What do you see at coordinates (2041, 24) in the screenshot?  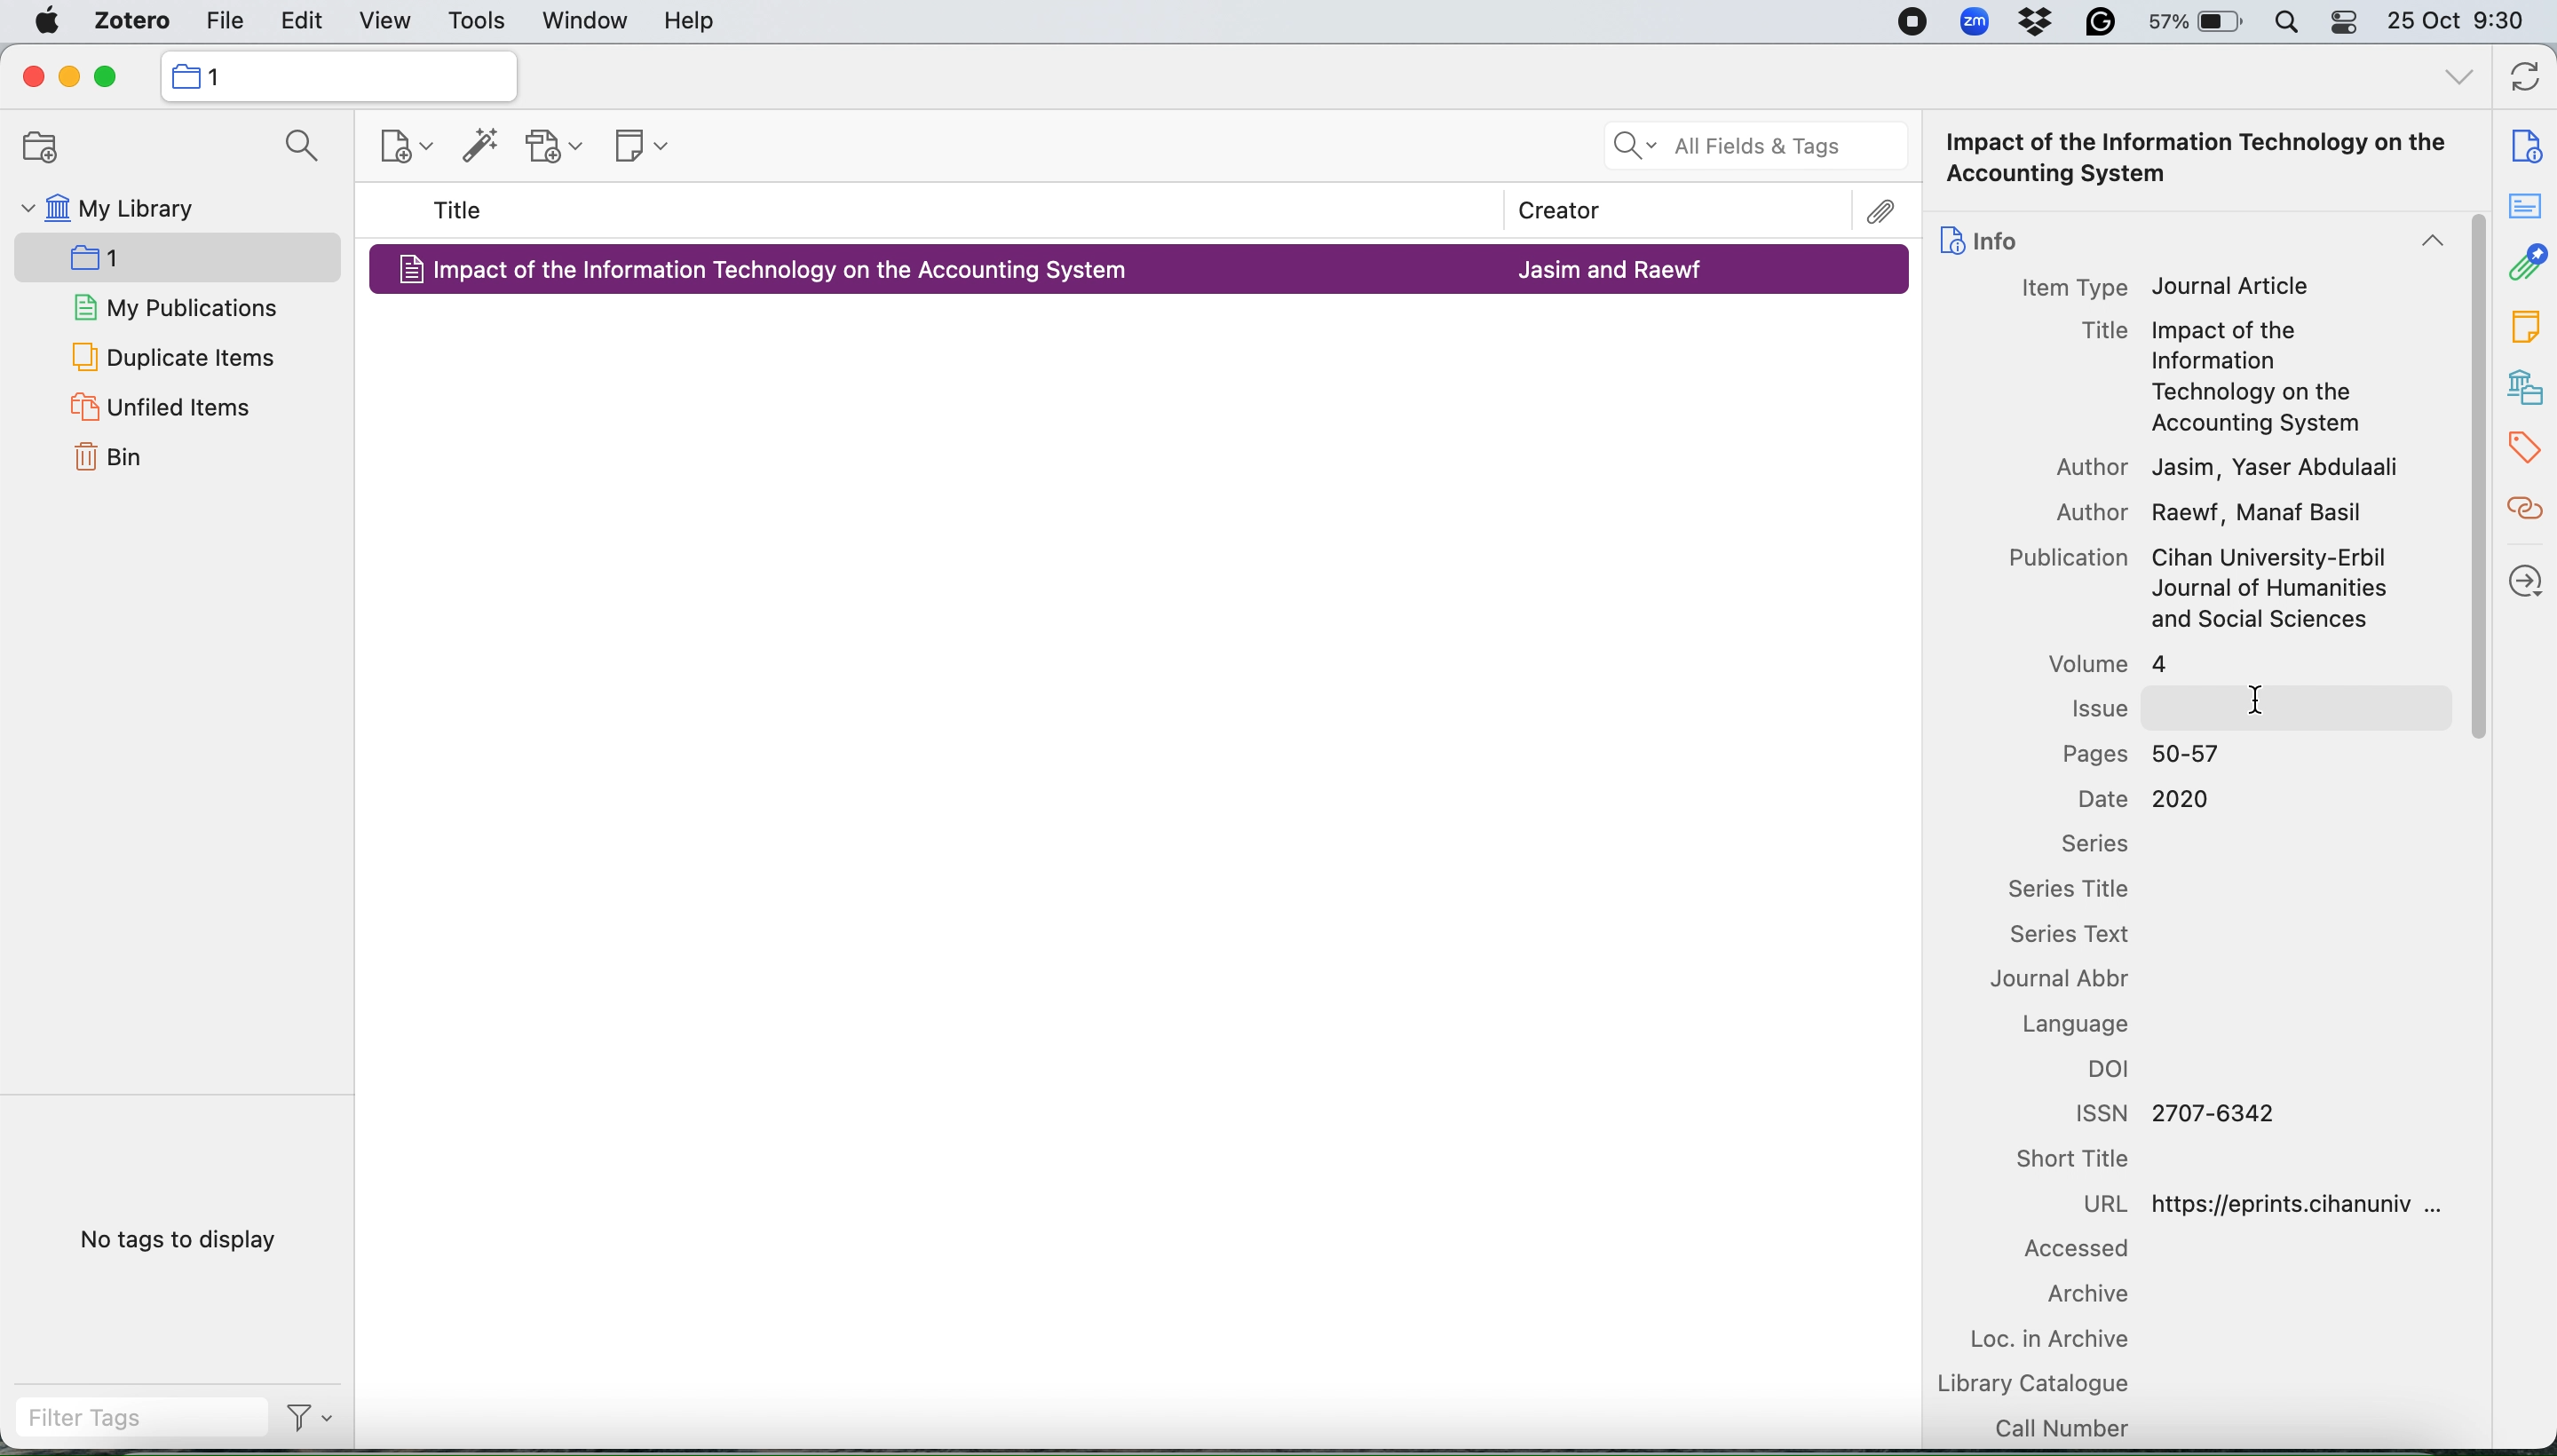 I see `dropbox` at bounding box center [2041, 24].